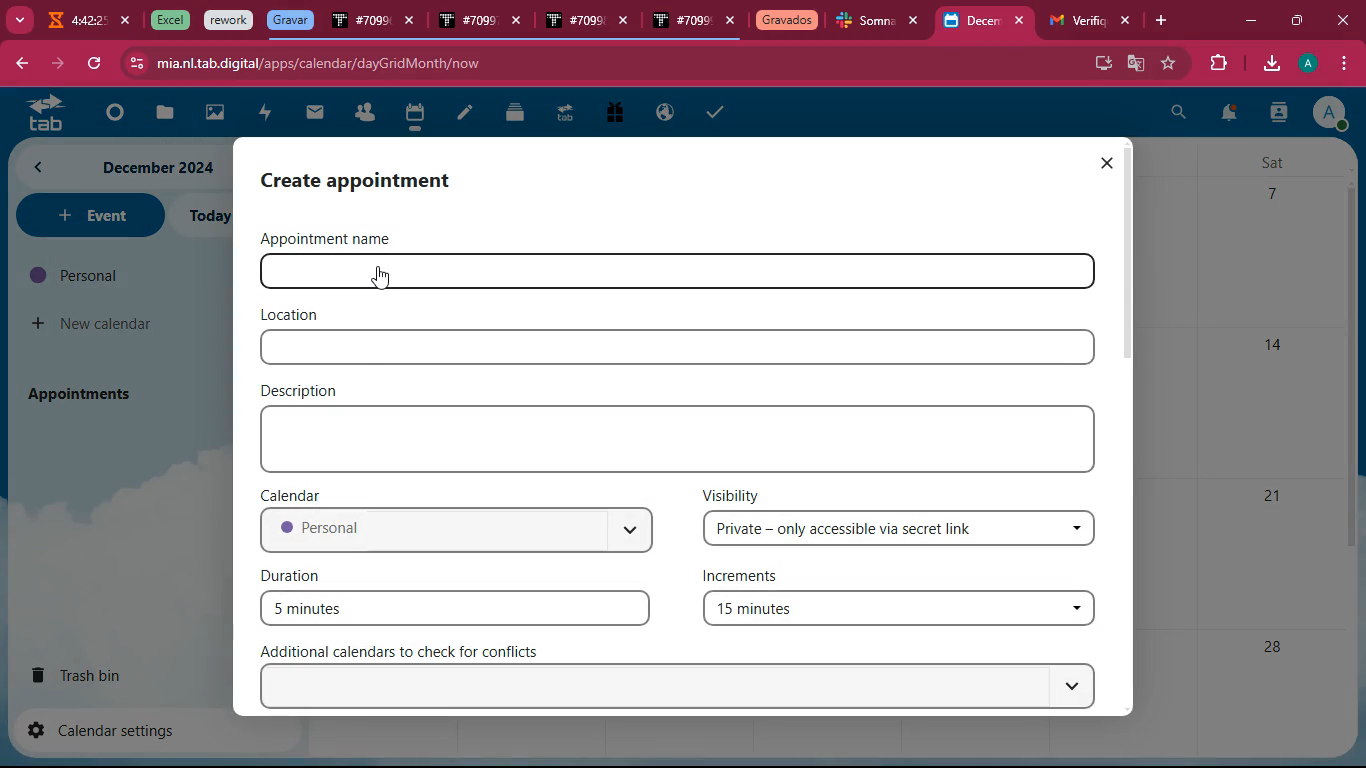 The width and height of the screenshot is (1366, 768). Describe the element at coordinates (1347, 20) in the screenshot. I see `close` at that location.